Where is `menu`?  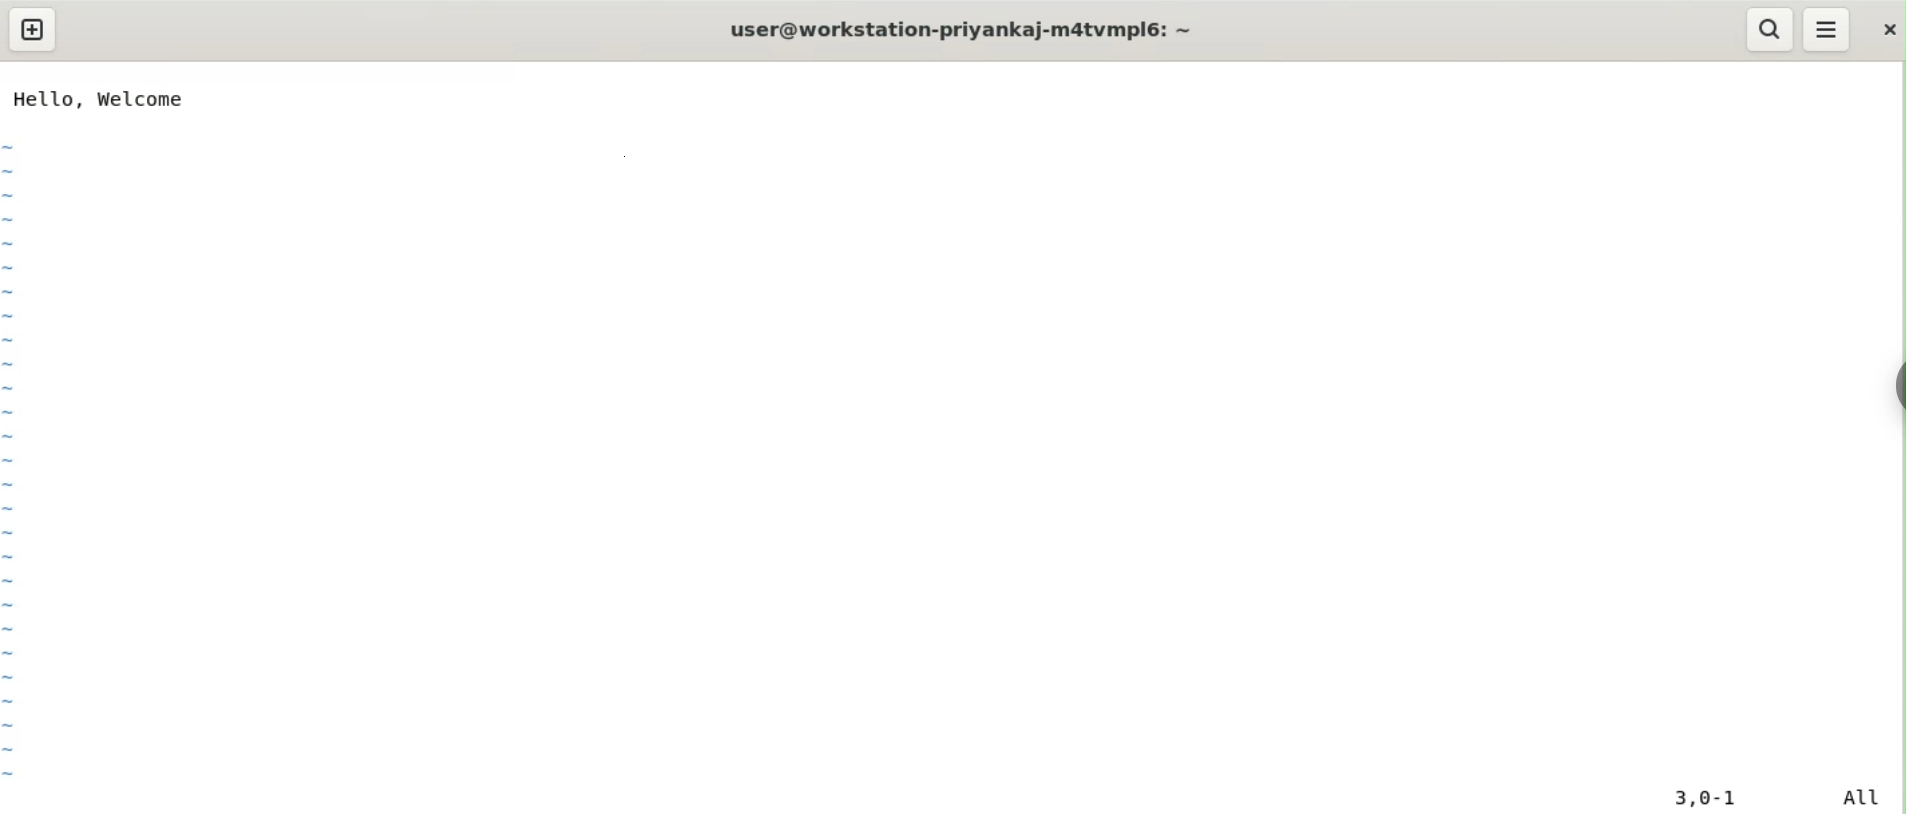 menu is located at coordinates (1828, 30).